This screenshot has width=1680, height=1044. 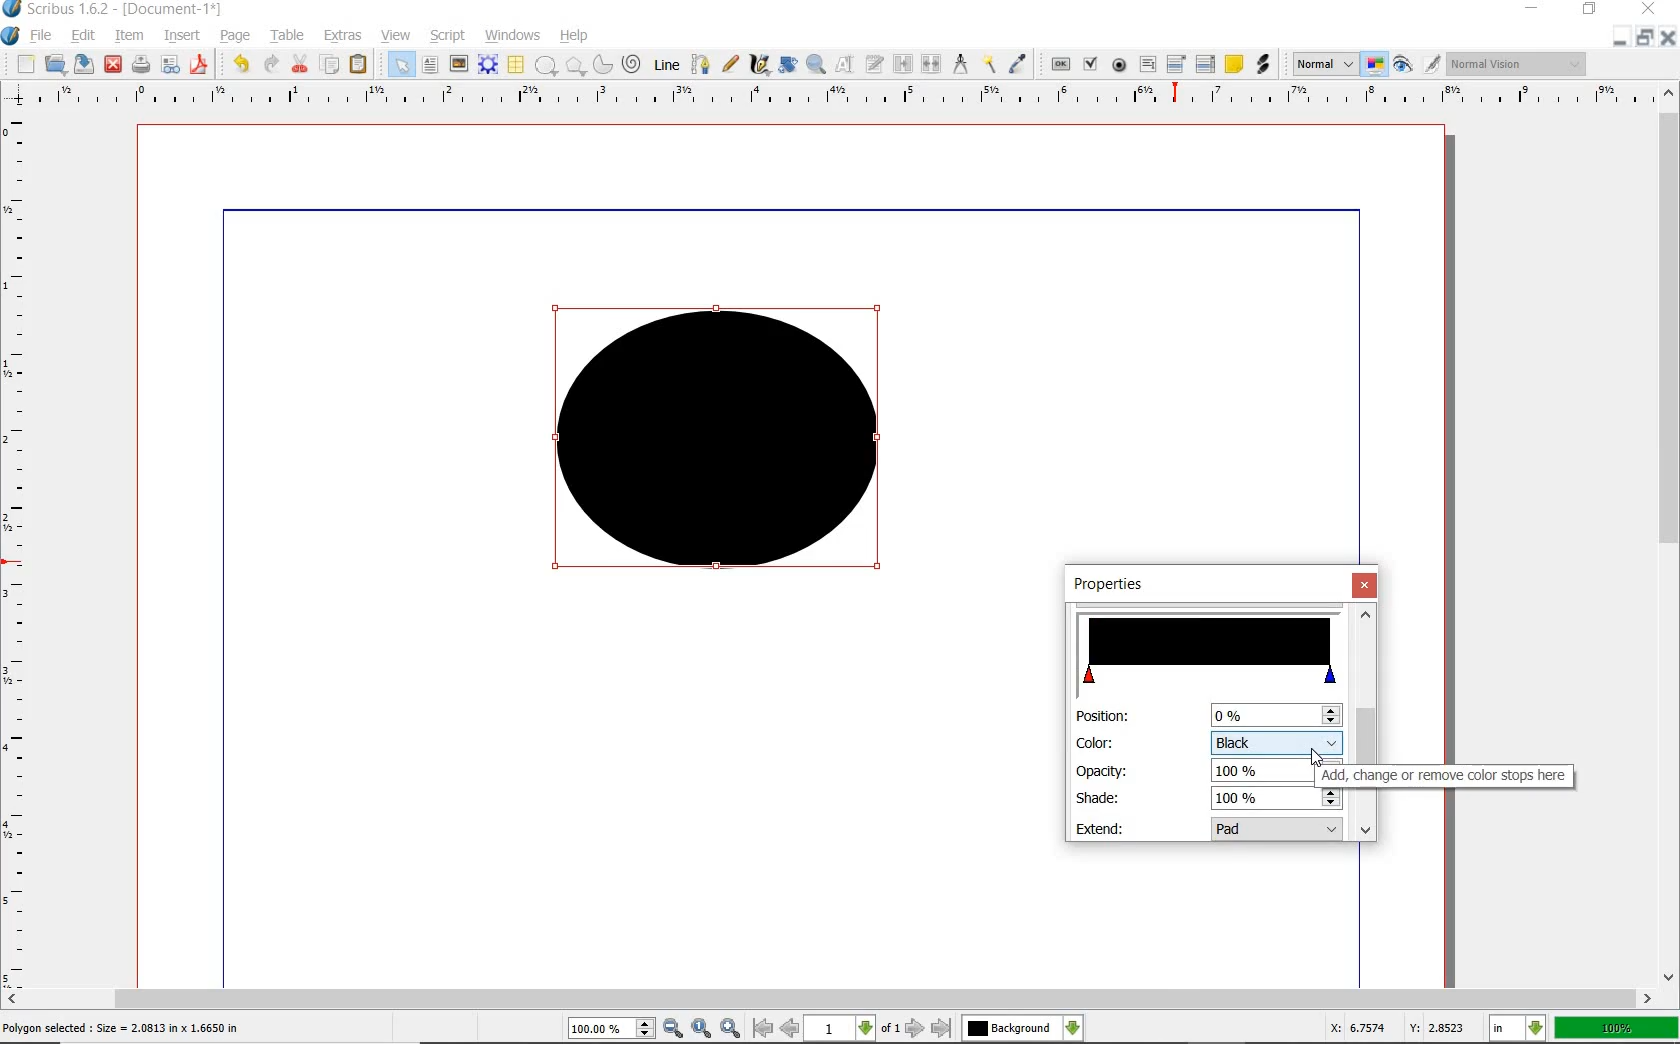 What do you see at coordinates (430, 64) in the screenshot?
I see `TEXT FRAME` at bounding box center [430, 64].